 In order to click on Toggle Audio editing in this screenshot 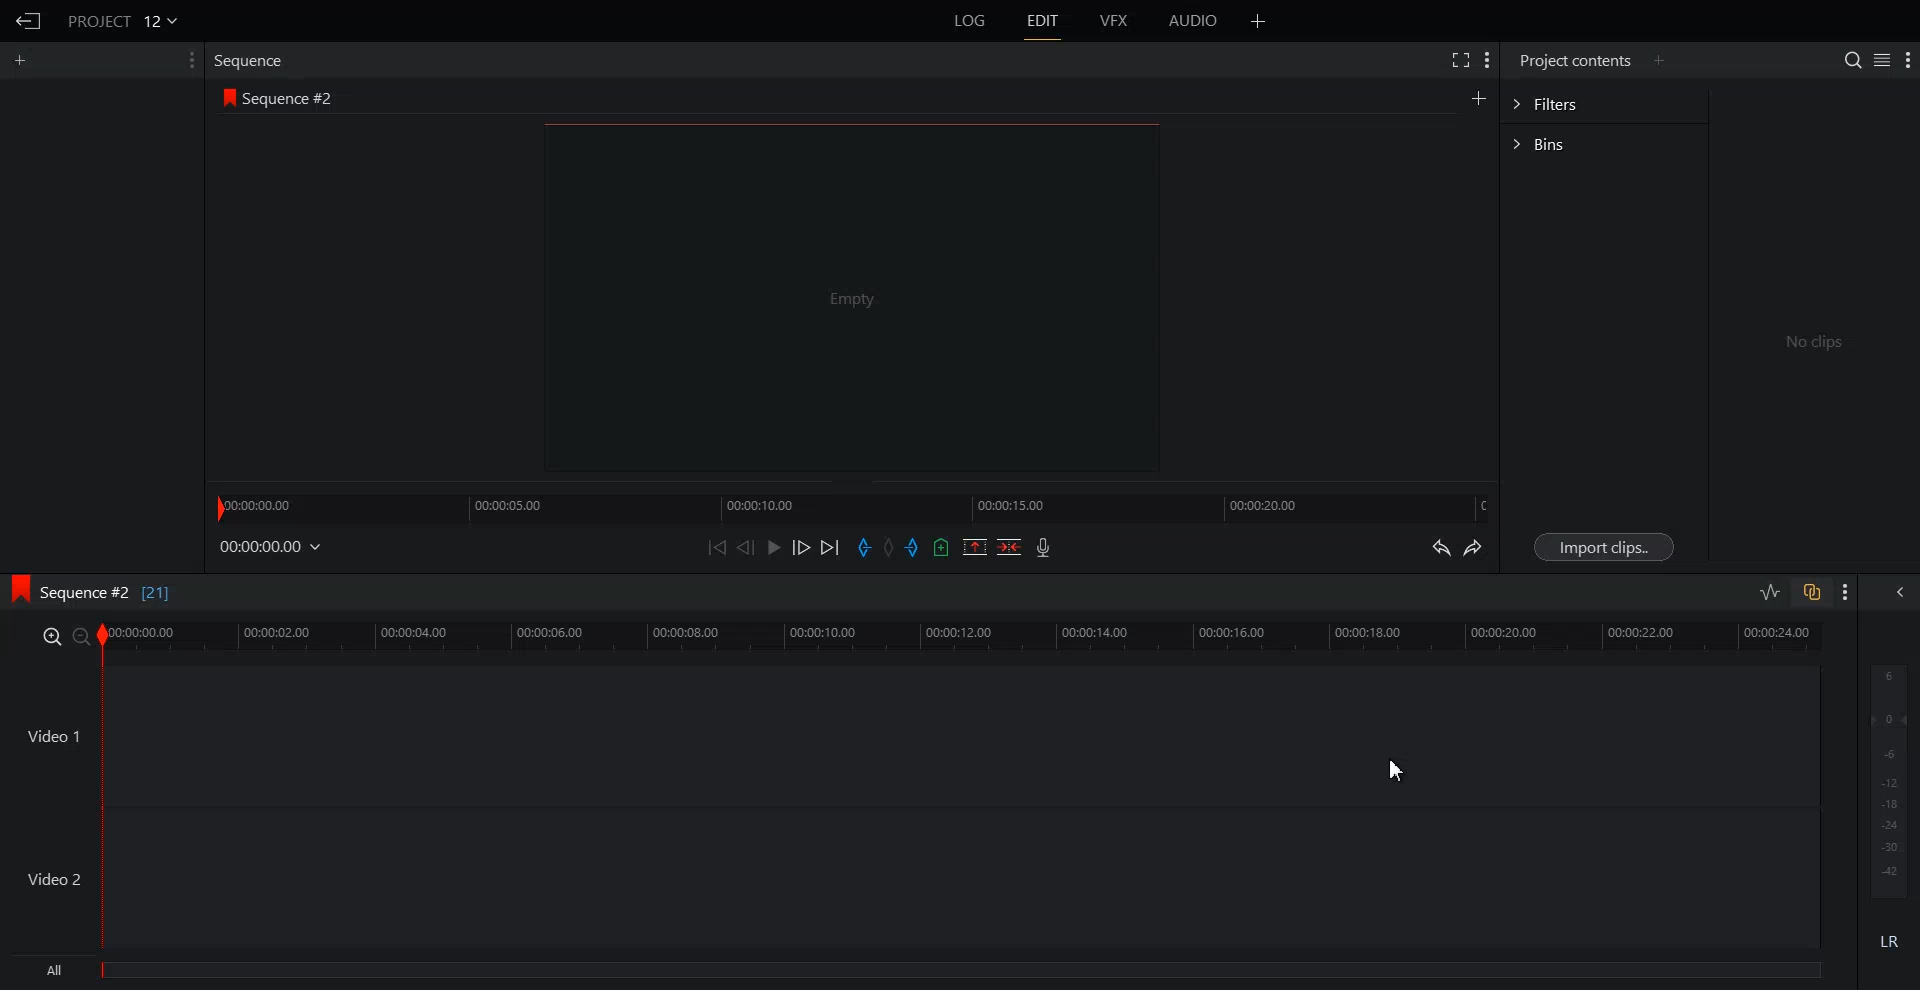, I will do `click(1771, 591)`.